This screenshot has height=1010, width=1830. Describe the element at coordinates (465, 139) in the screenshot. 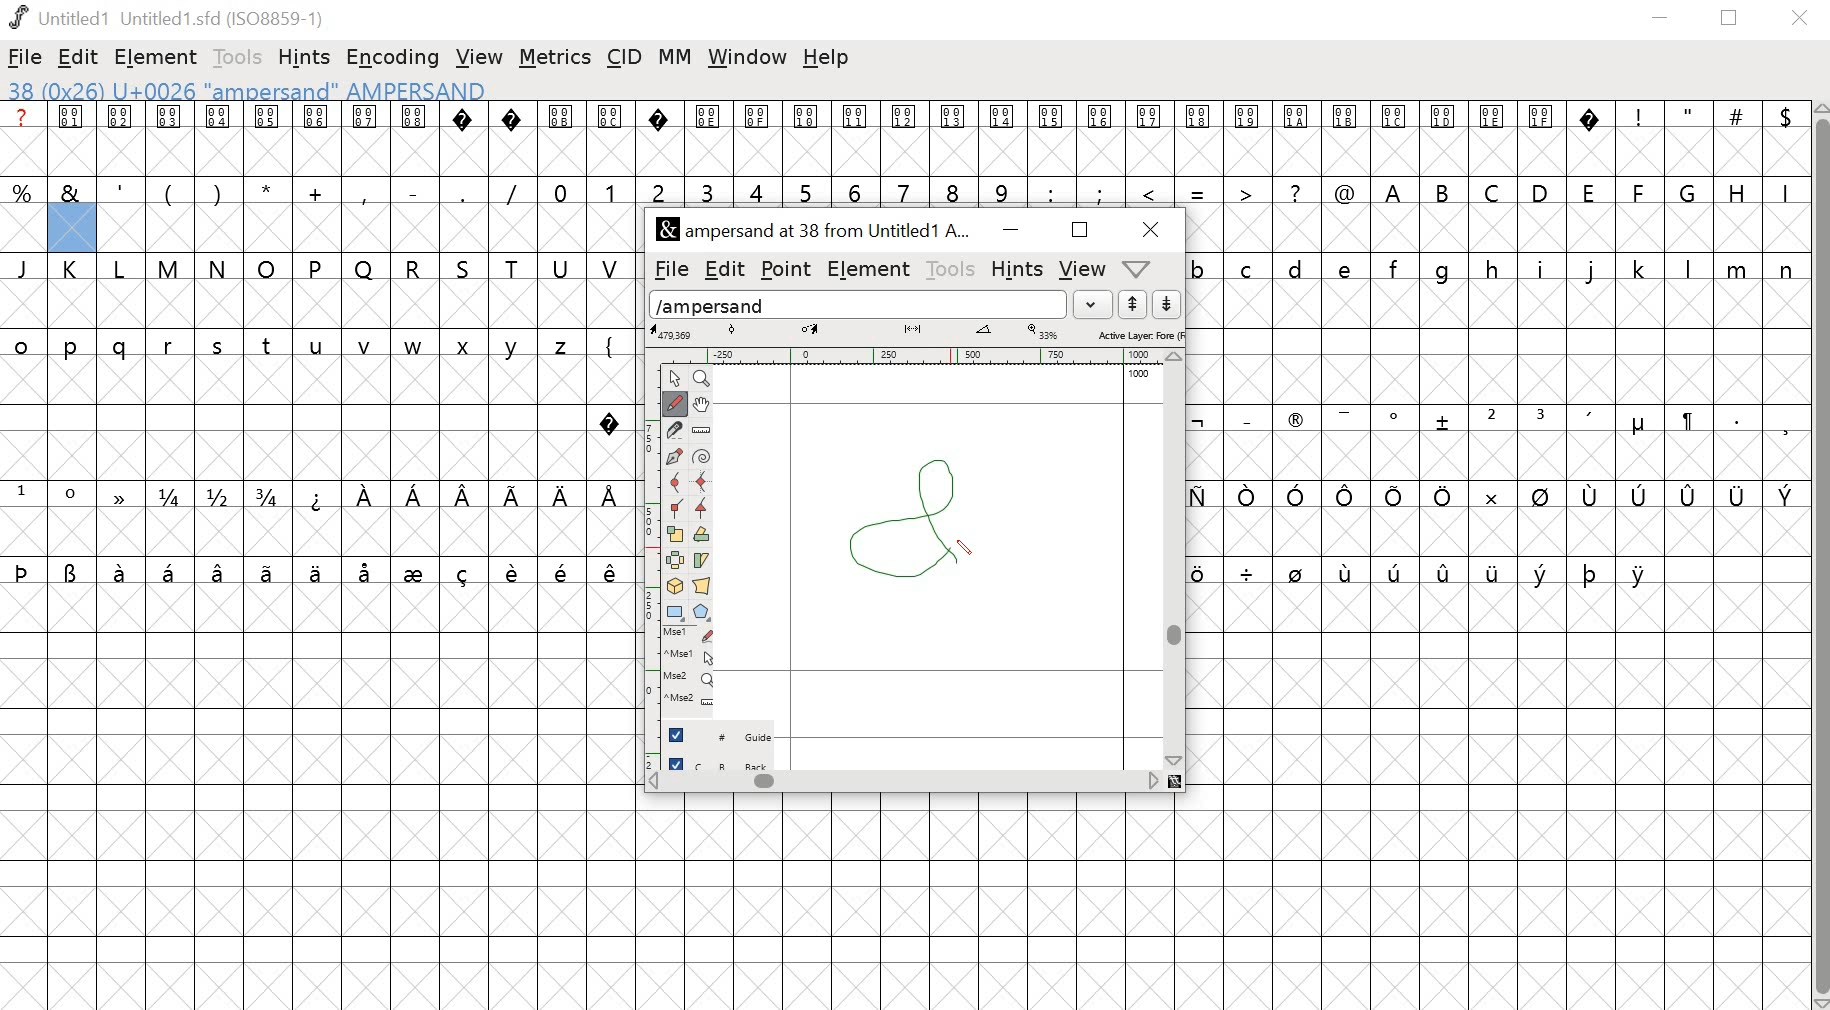

I see `?` at that location.